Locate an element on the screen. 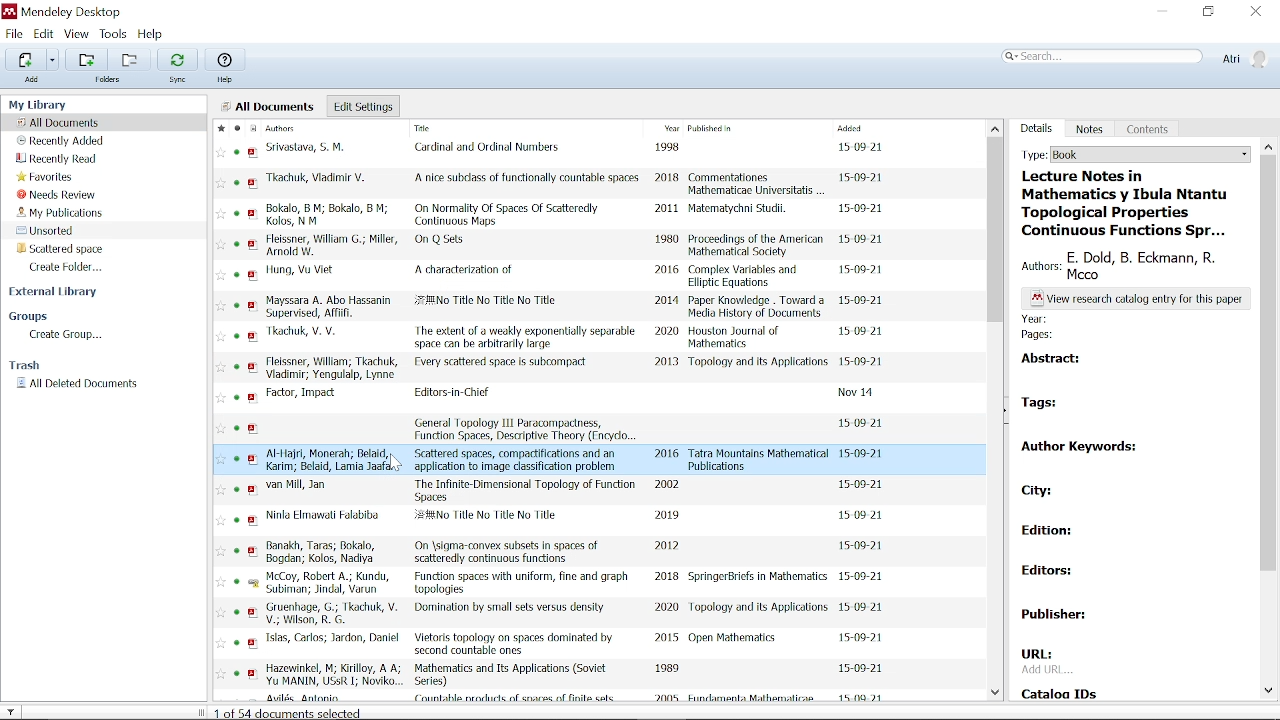 The width and height of the screenshot is (1280, 720). date is located at coordinates (863, 608).